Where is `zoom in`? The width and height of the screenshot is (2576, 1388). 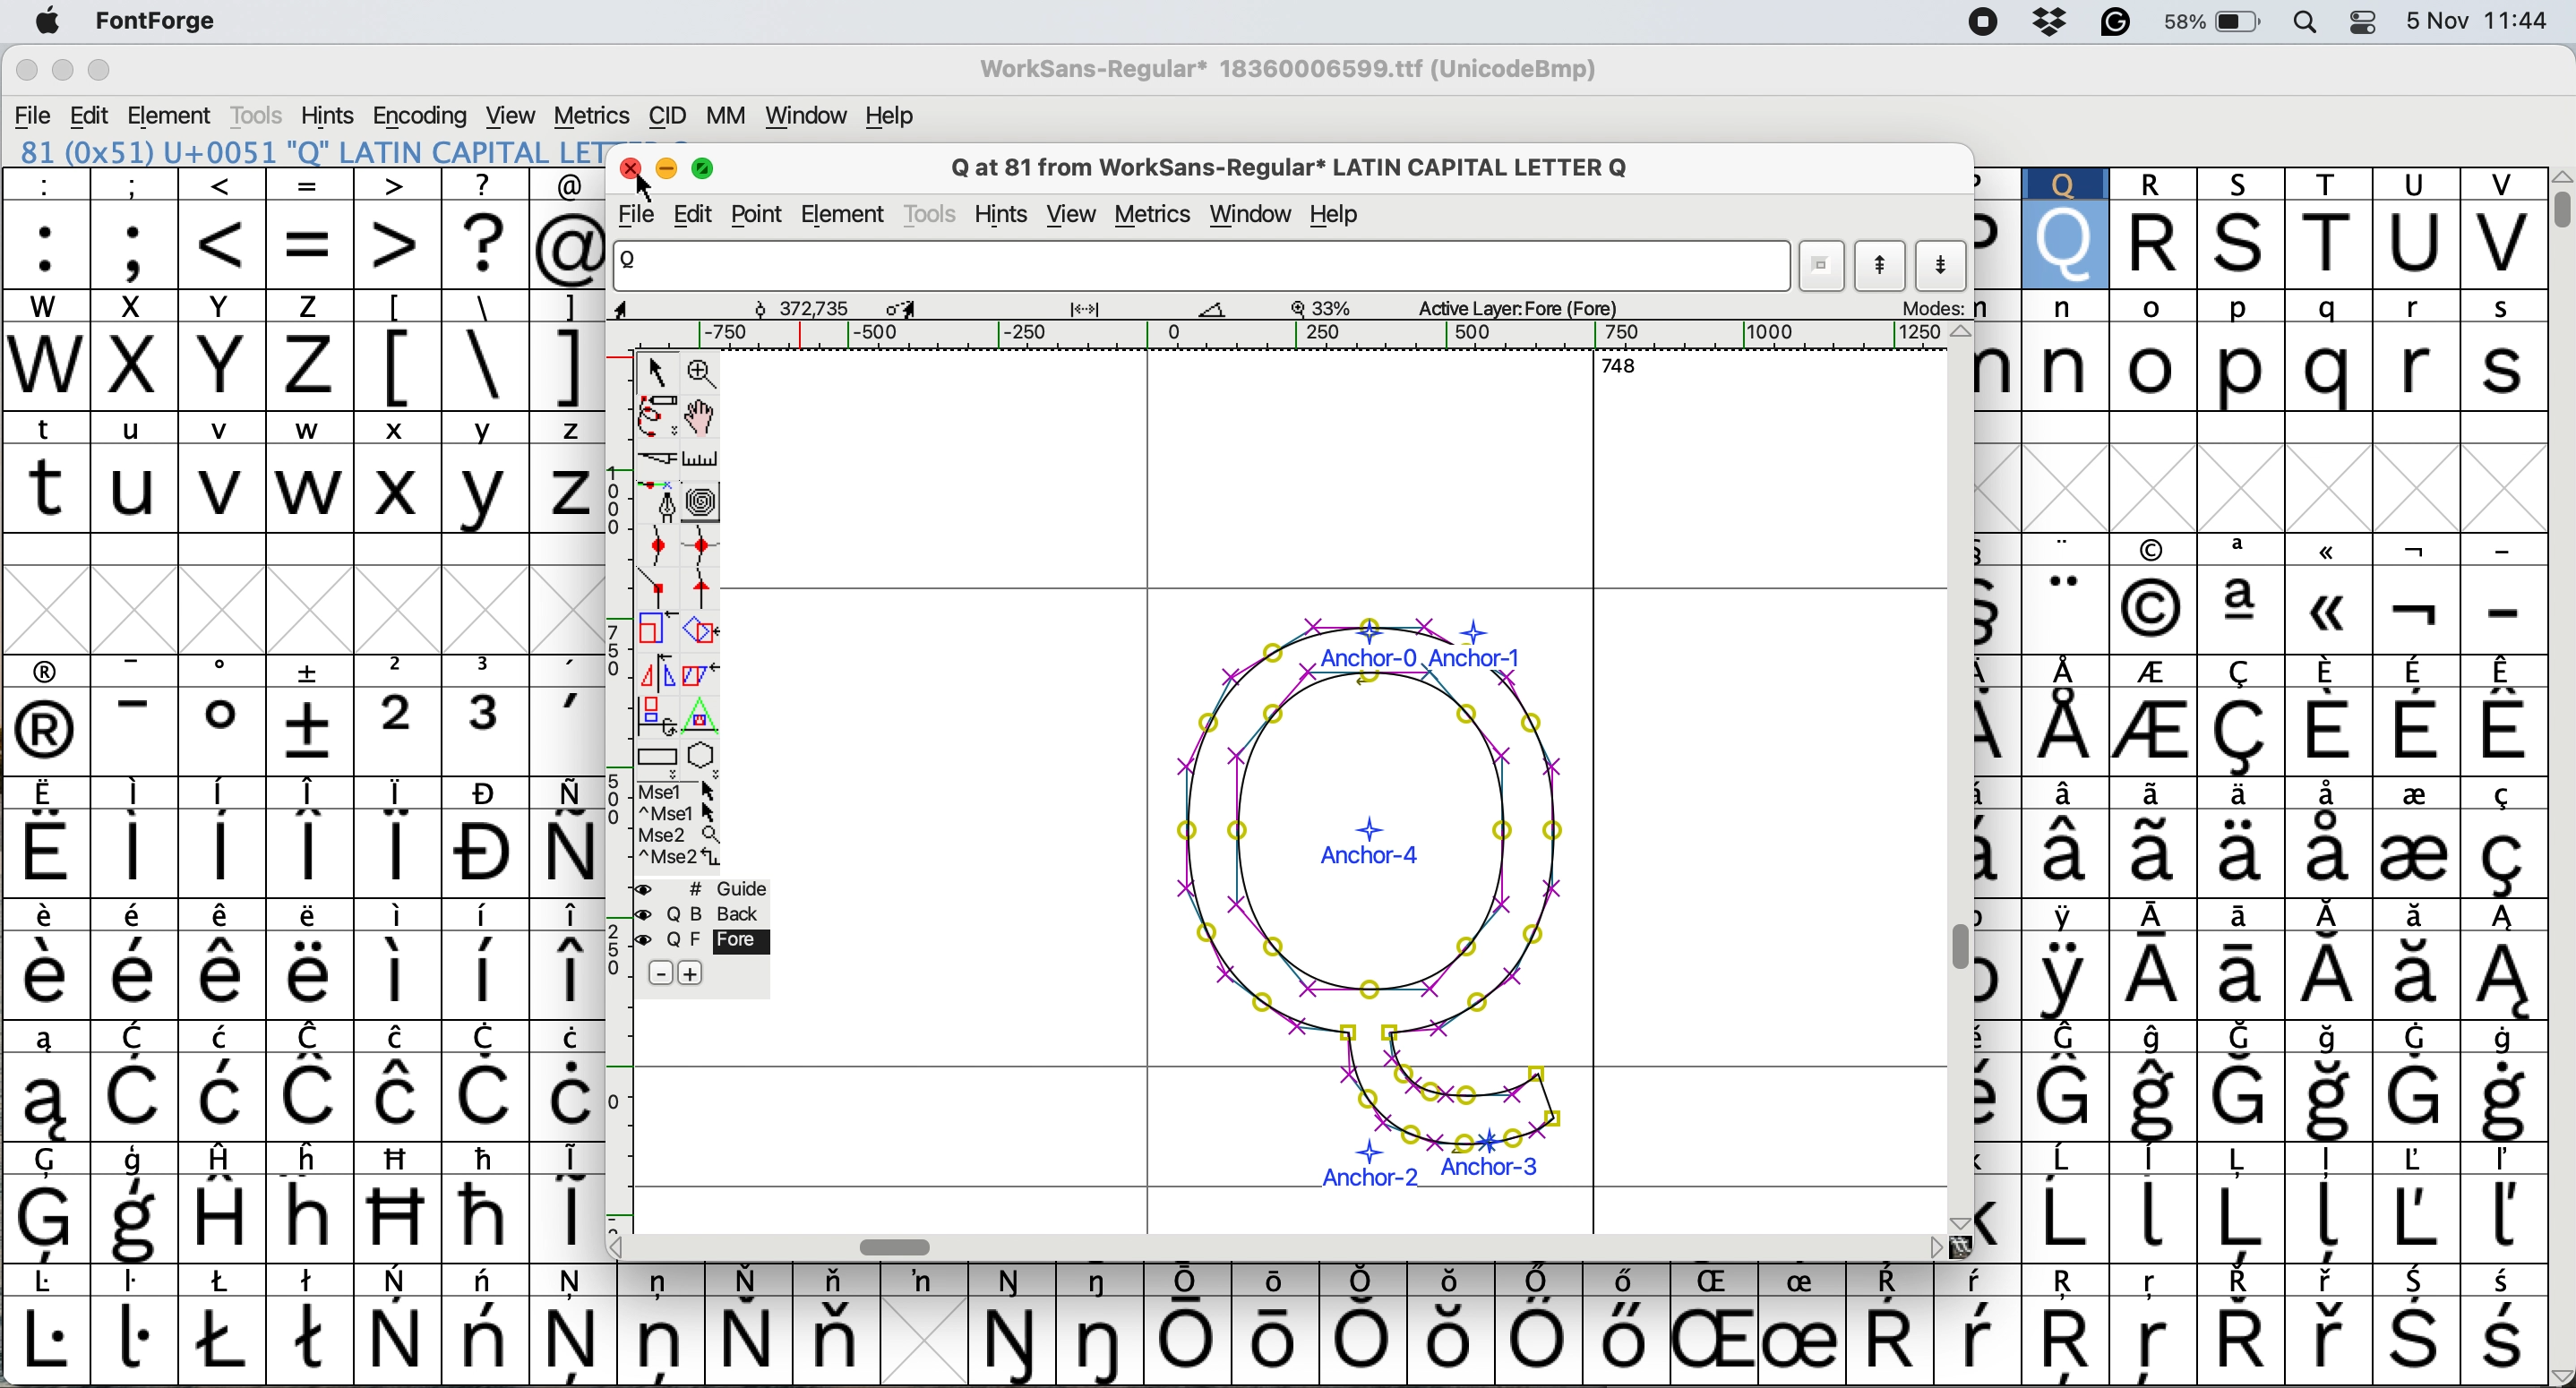 zoom in is located at coordinates (703, 375).